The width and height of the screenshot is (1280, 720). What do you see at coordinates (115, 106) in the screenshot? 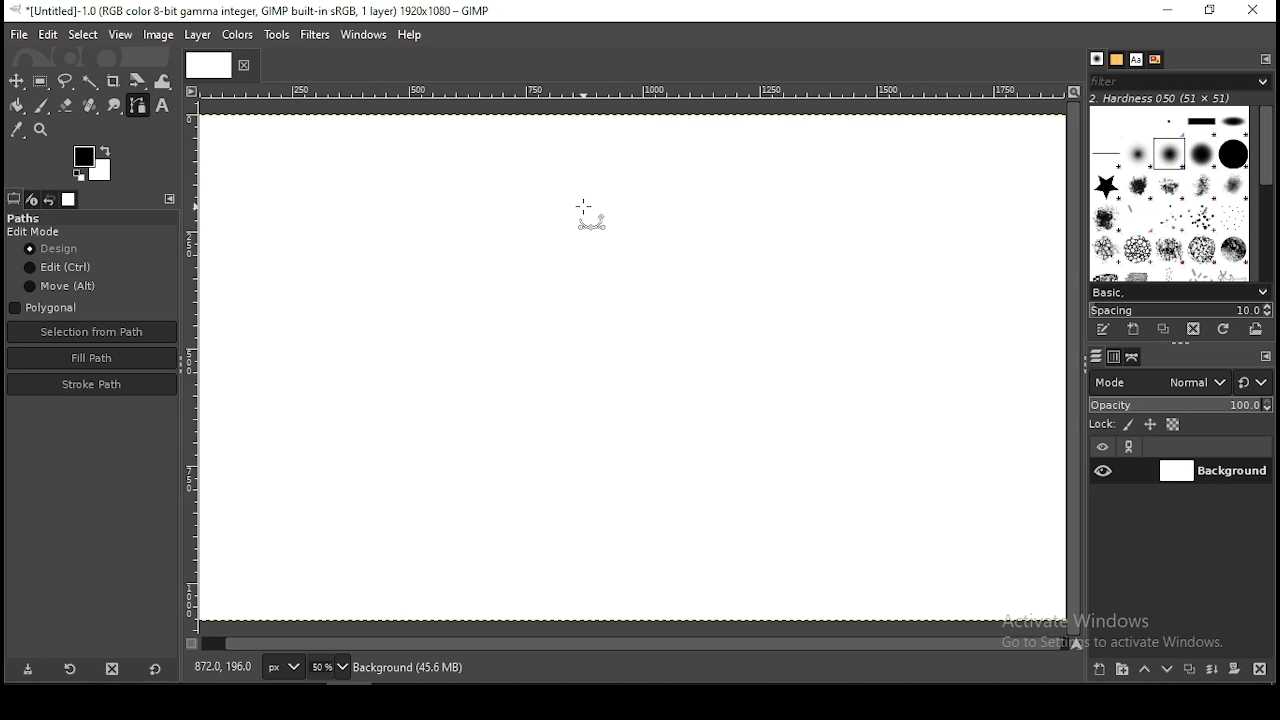
I see `smudge tool` at bounding box center [115, 106].